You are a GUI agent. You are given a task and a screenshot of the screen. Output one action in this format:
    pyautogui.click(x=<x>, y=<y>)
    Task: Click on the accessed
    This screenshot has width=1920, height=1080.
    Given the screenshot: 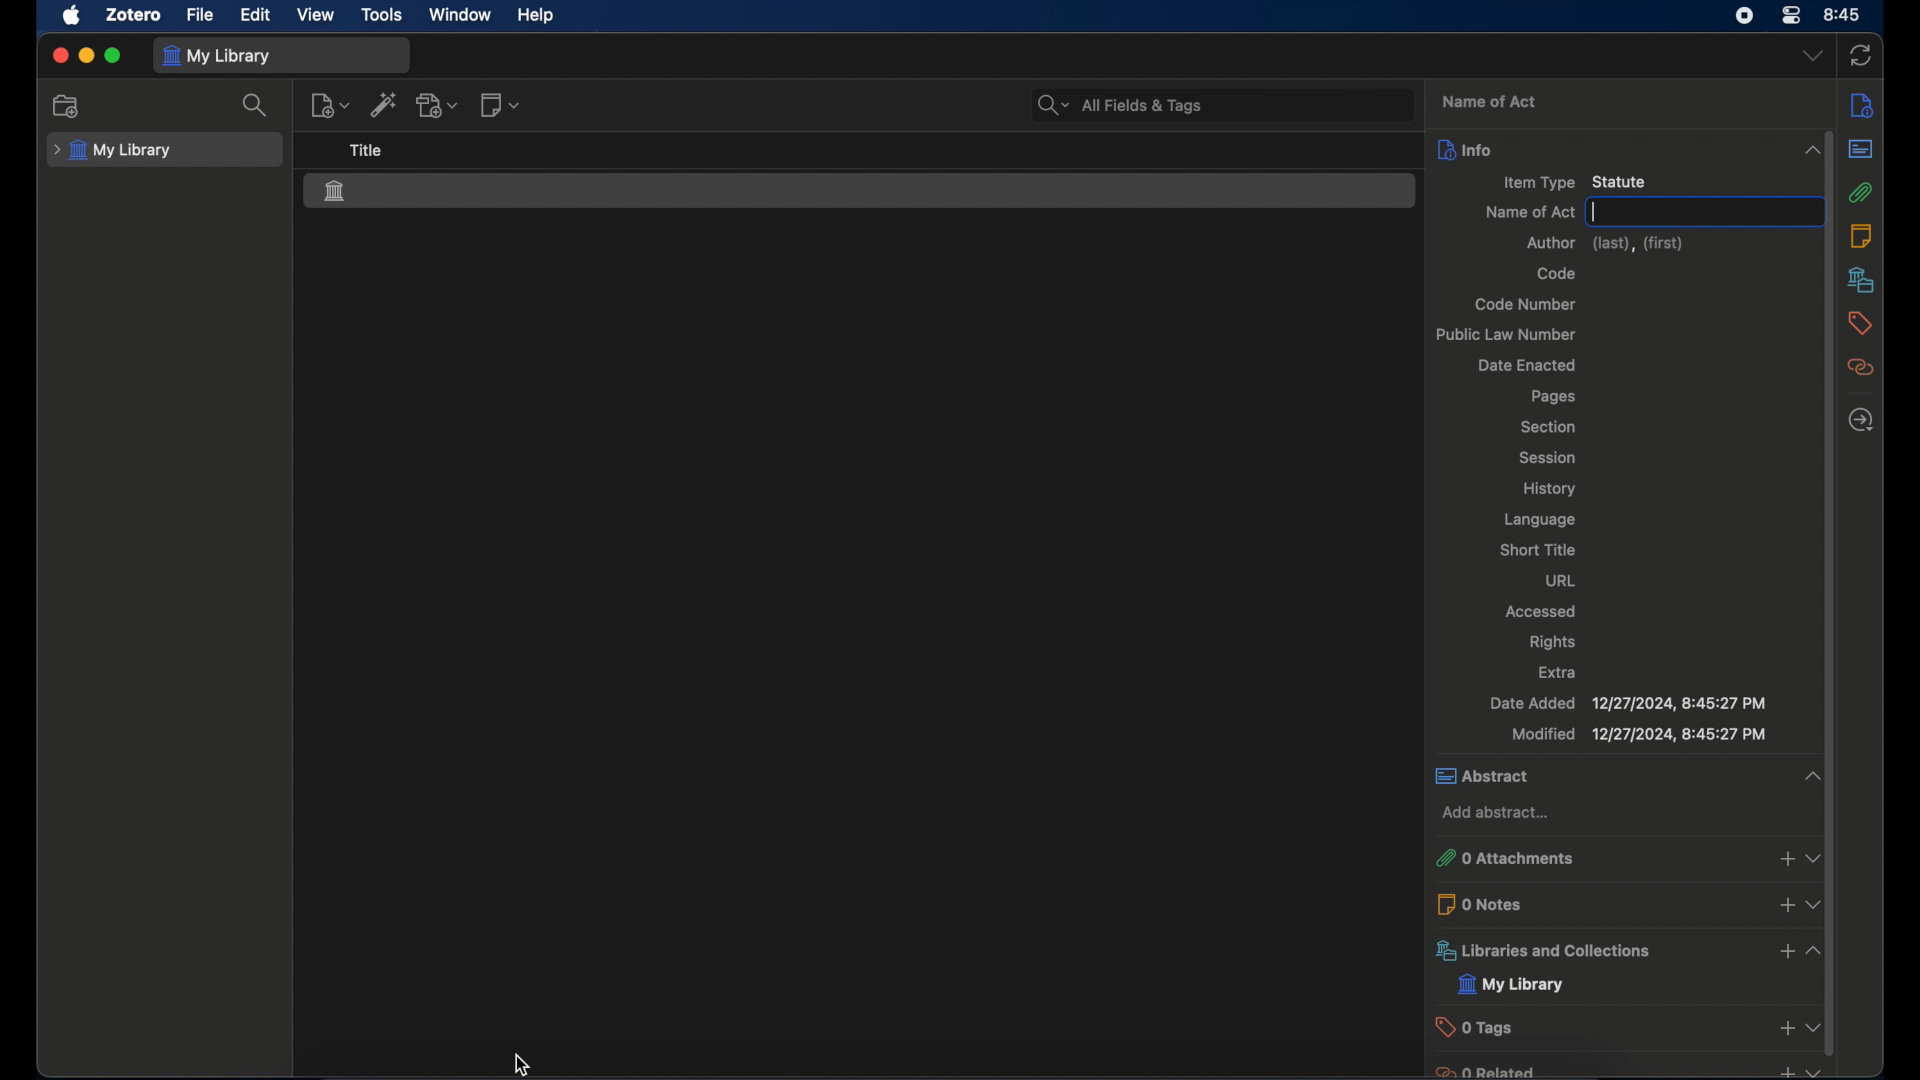 What is the action you would take?
    pyautogui.click(x=1542, y=612)
    